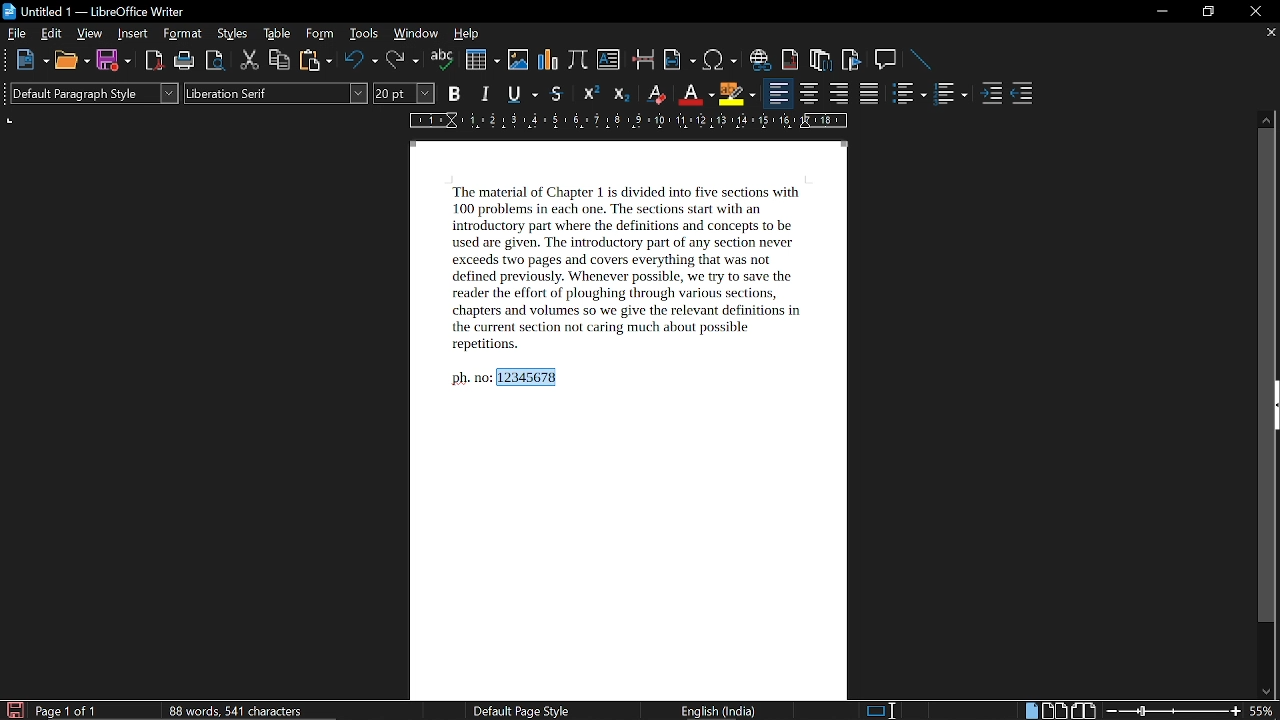  What do you see at coordinates (52, 35) in the screenshot?
I see `edit` at bounding box center [52, 35].